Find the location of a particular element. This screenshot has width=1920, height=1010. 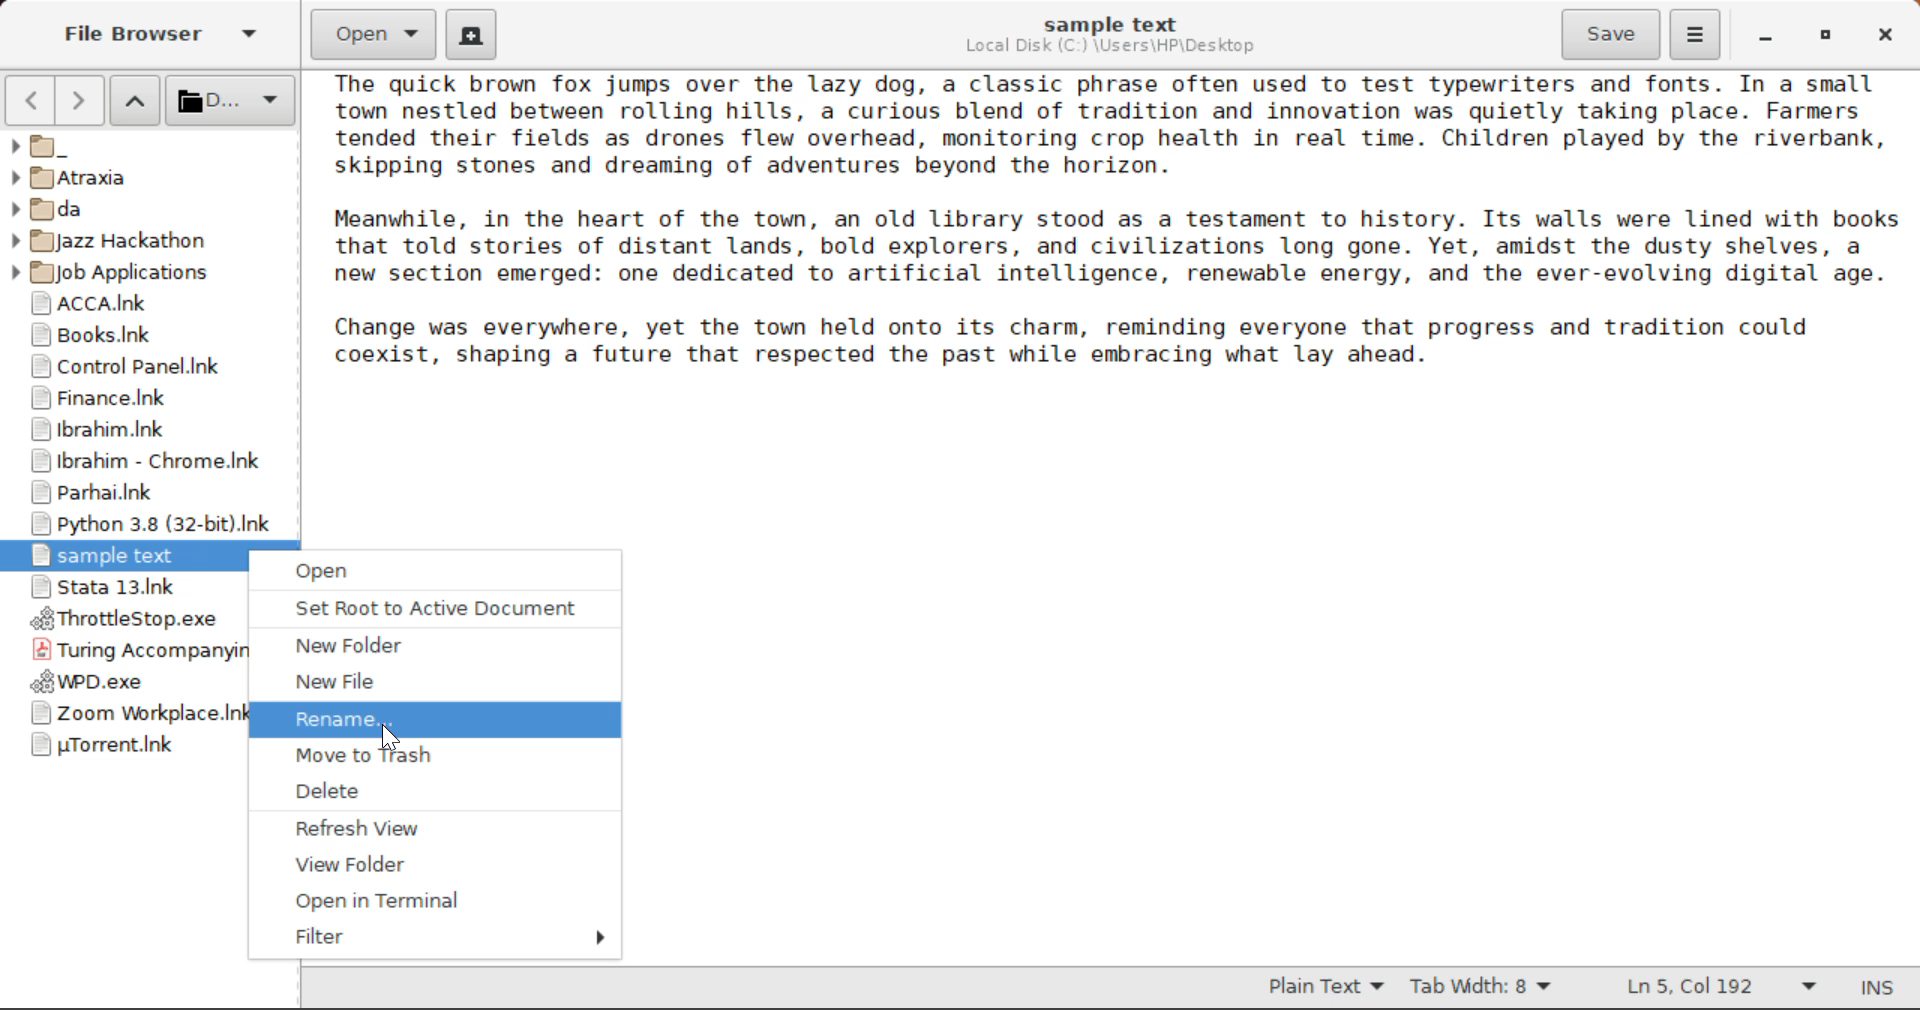

Sample text about a town. is located at coordinates (1117, 255).